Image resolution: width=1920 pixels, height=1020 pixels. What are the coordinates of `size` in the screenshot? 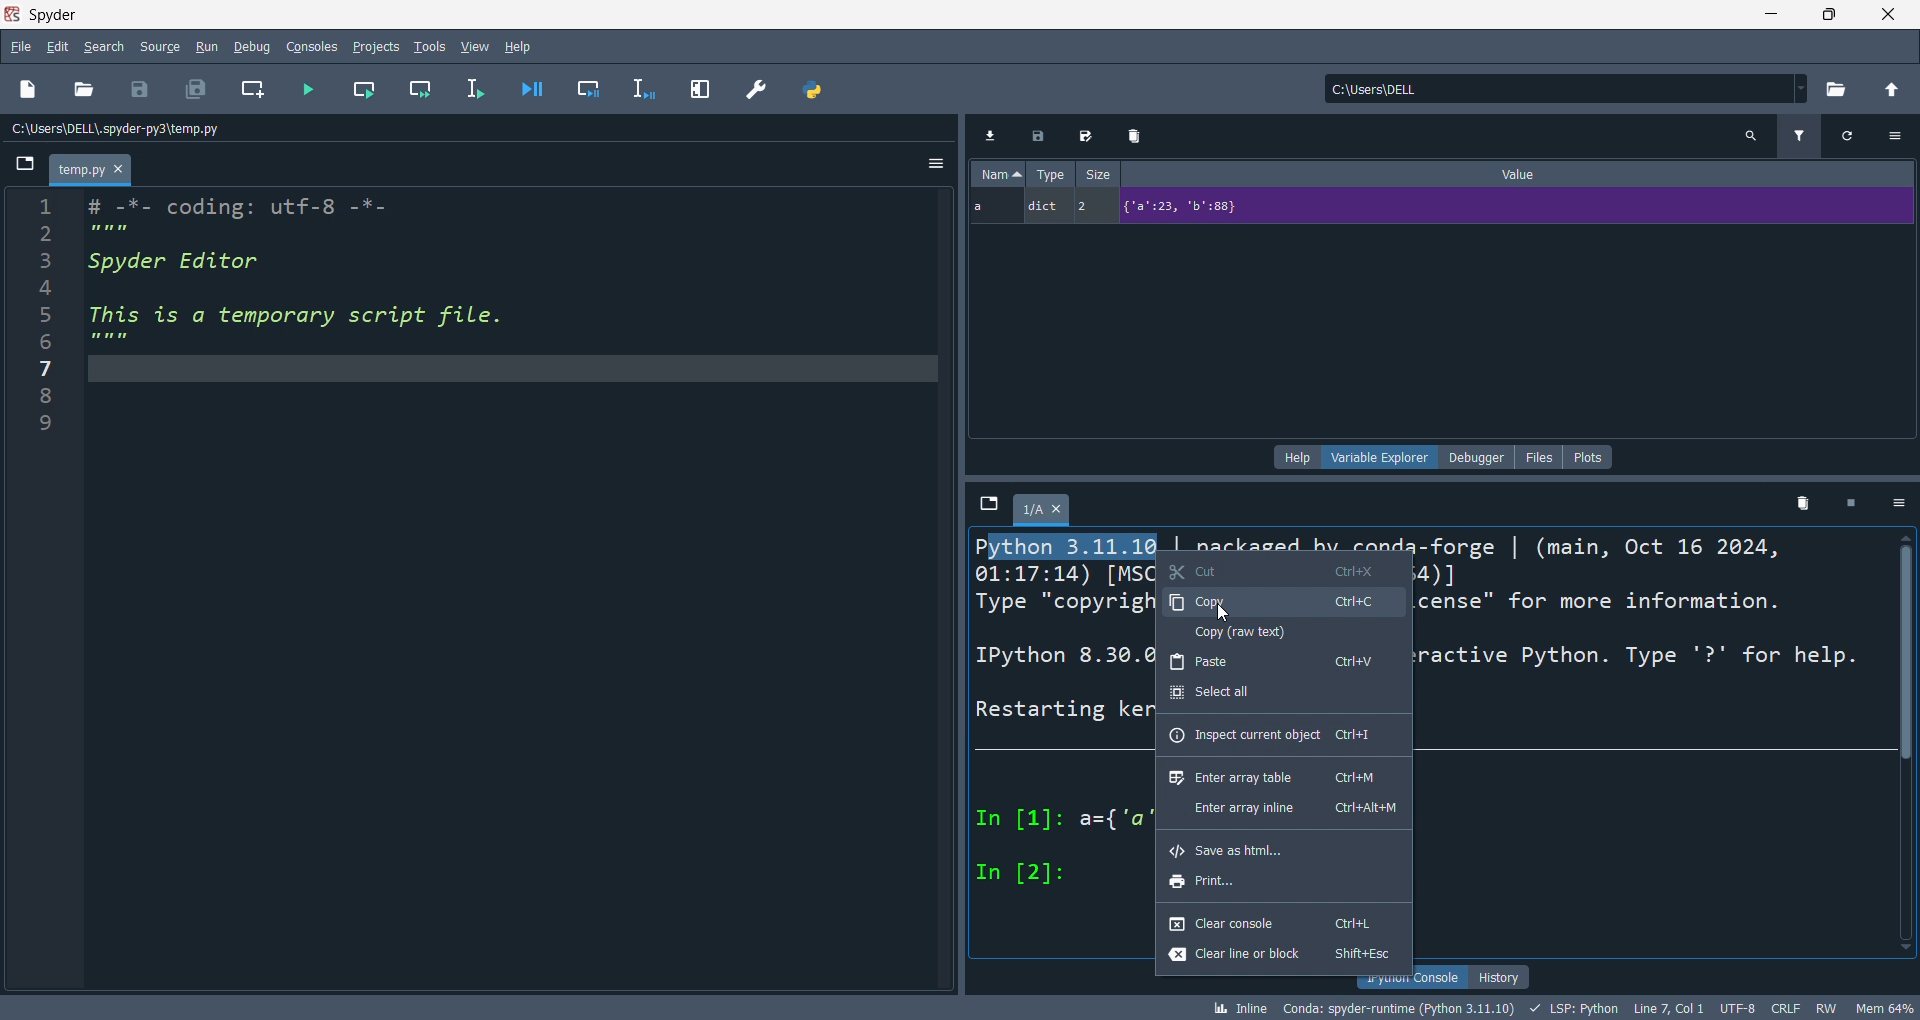 It's located at (1097, 172).